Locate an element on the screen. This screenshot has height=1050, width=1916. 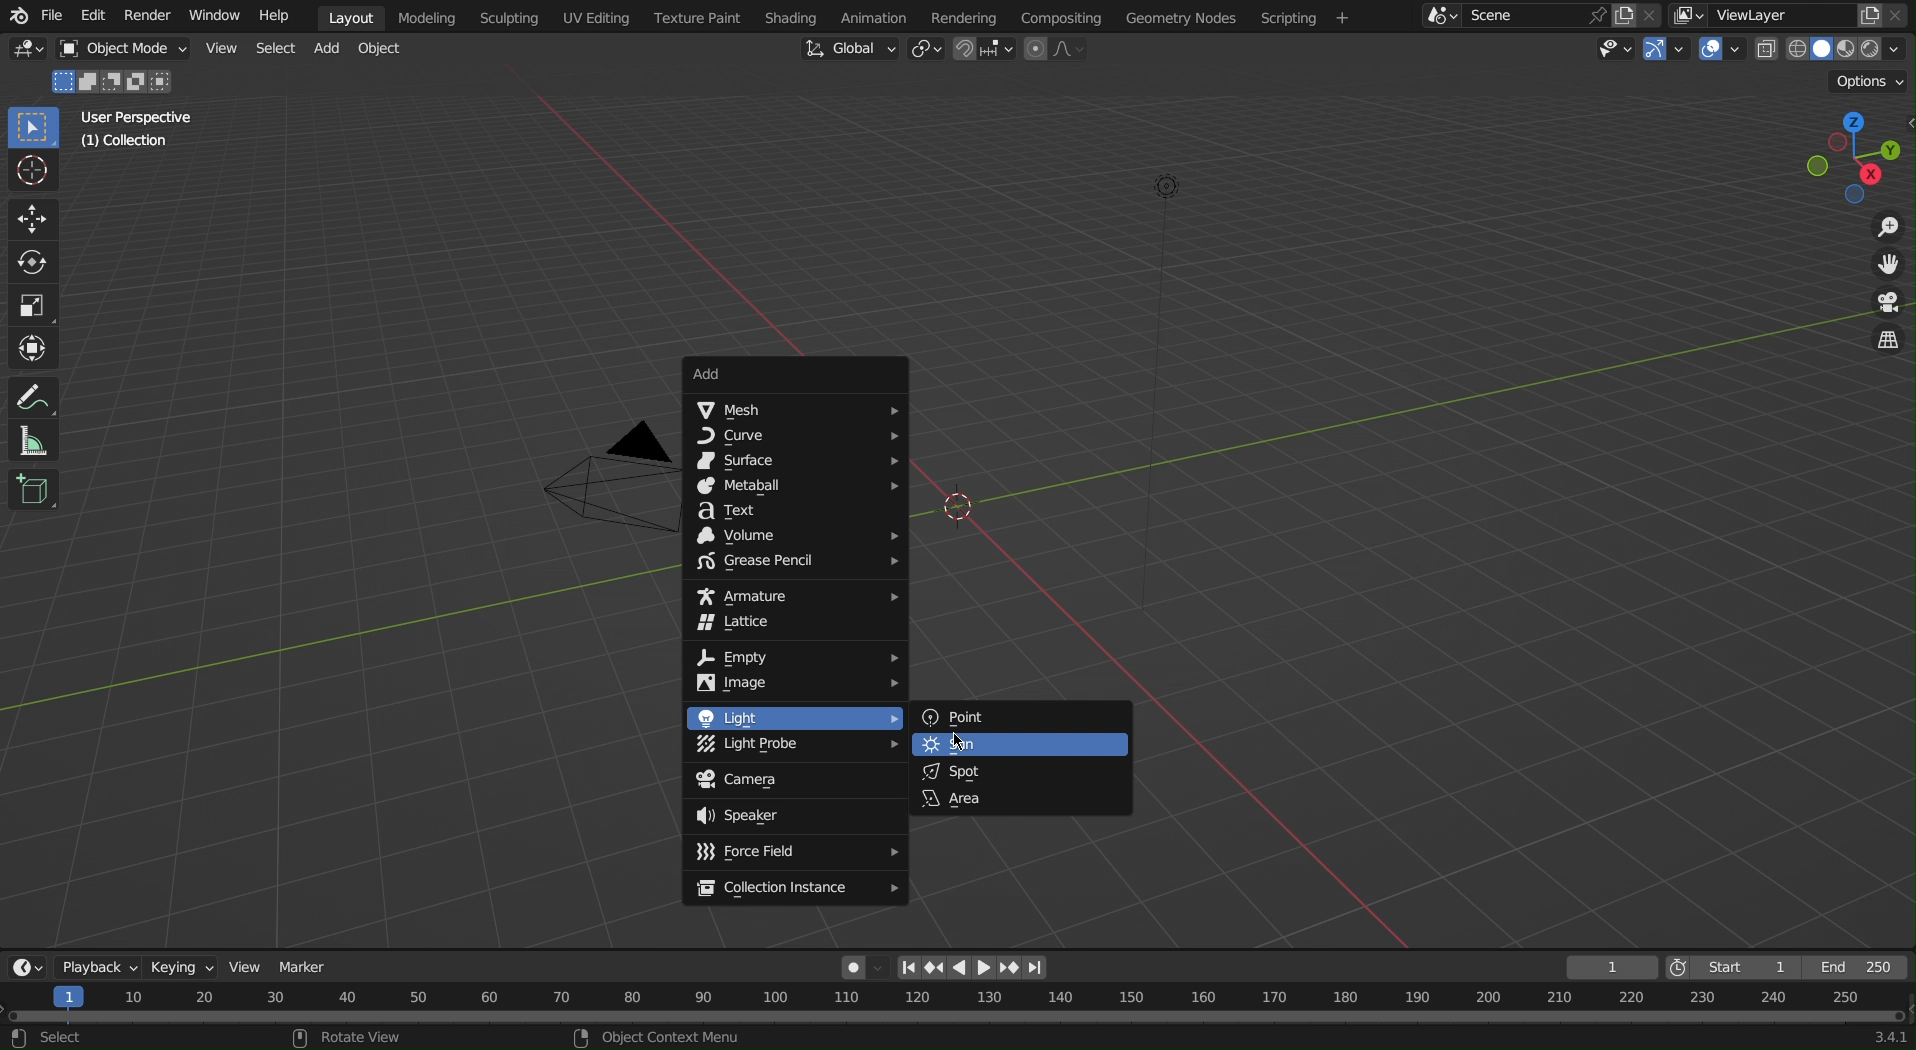
Edit is located at coordinates (92, 17).